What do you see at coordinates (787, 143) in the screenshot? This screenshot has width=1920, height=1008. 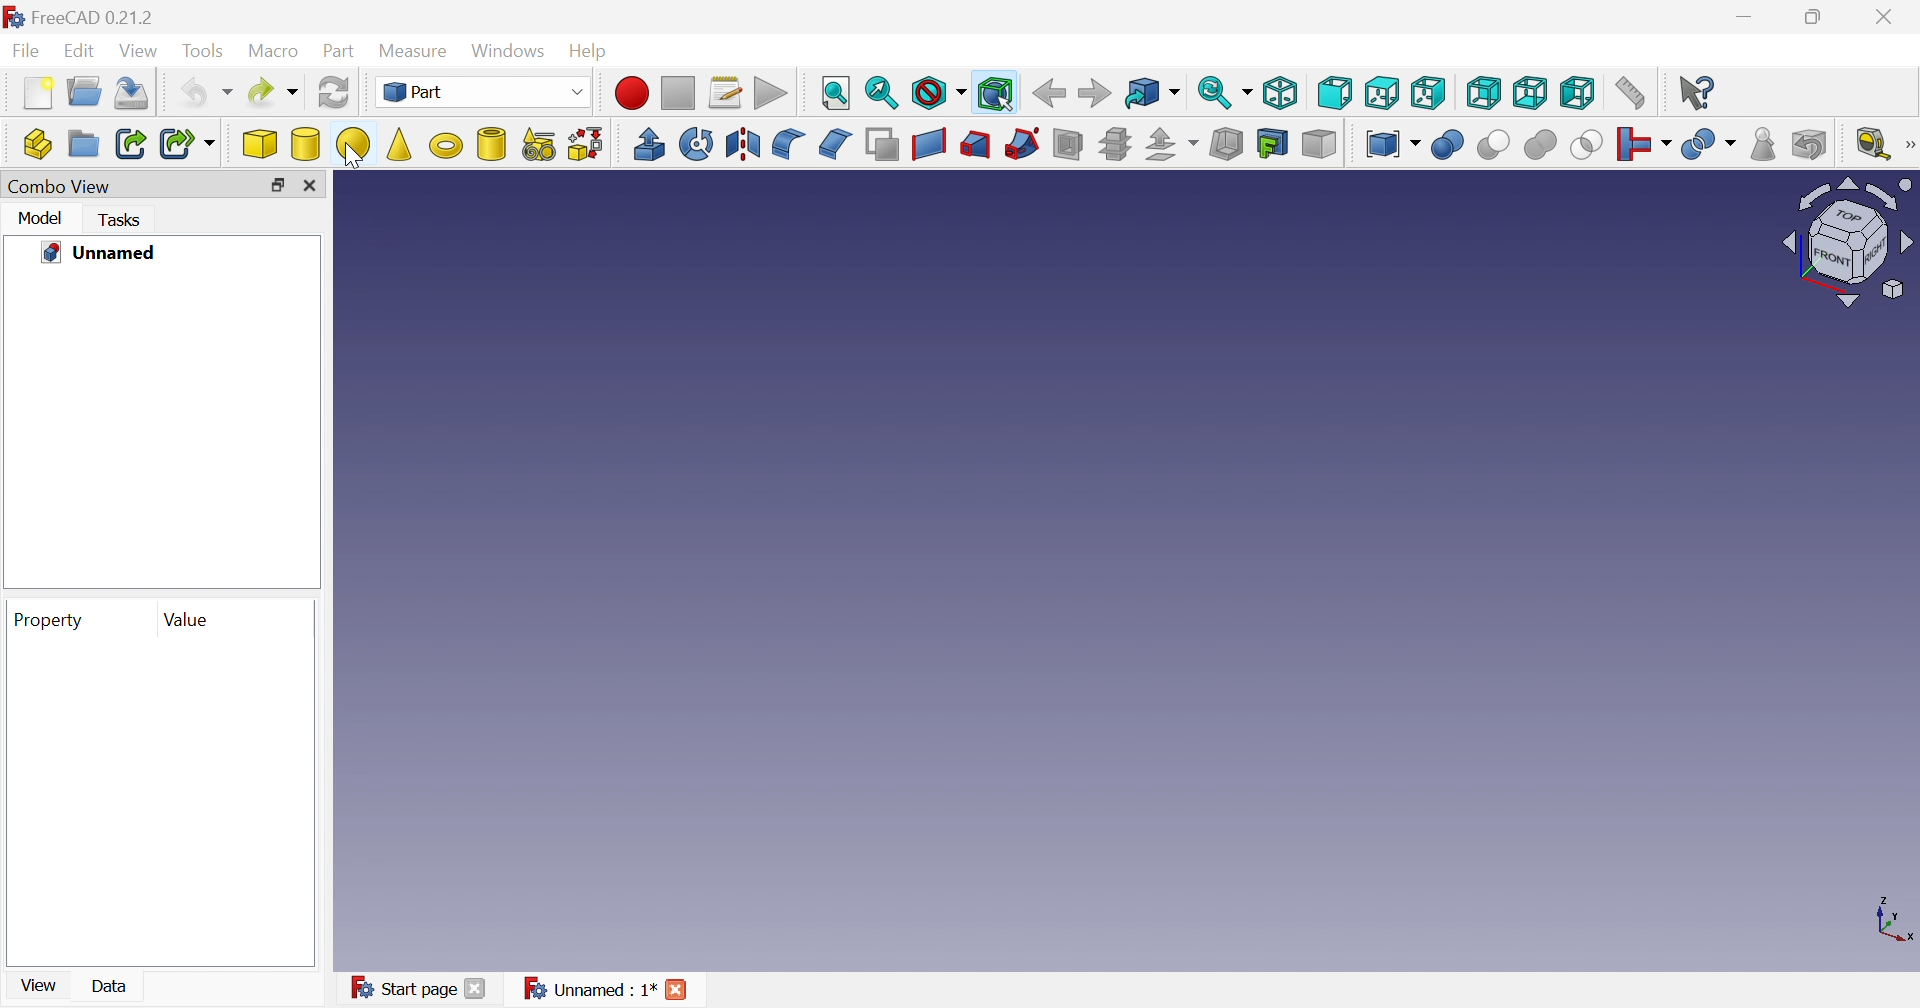 I see `Fillet` at bounding box center [787, 143].